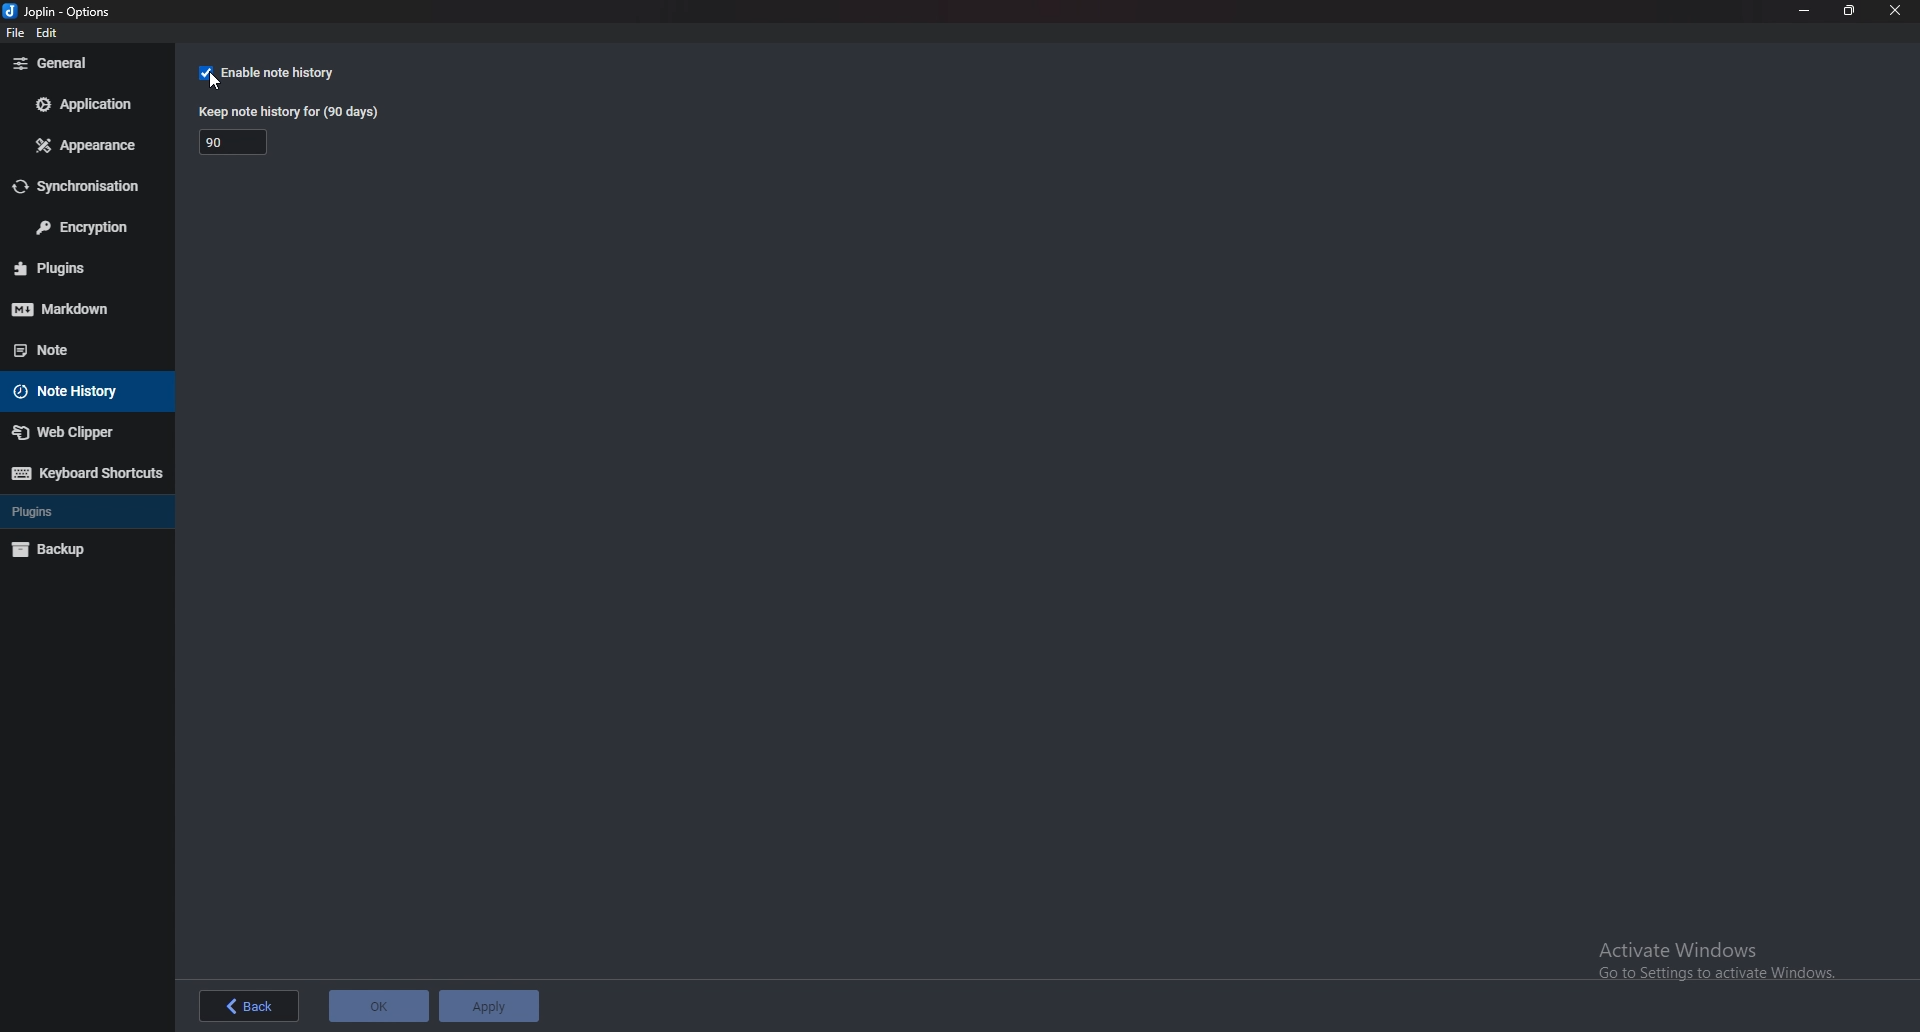 The width and height of the screenshot is (1920, 1032). What do you see at coordinates (64, 11) in the screenshot?
I see `options` at bounding box center [64, 11].